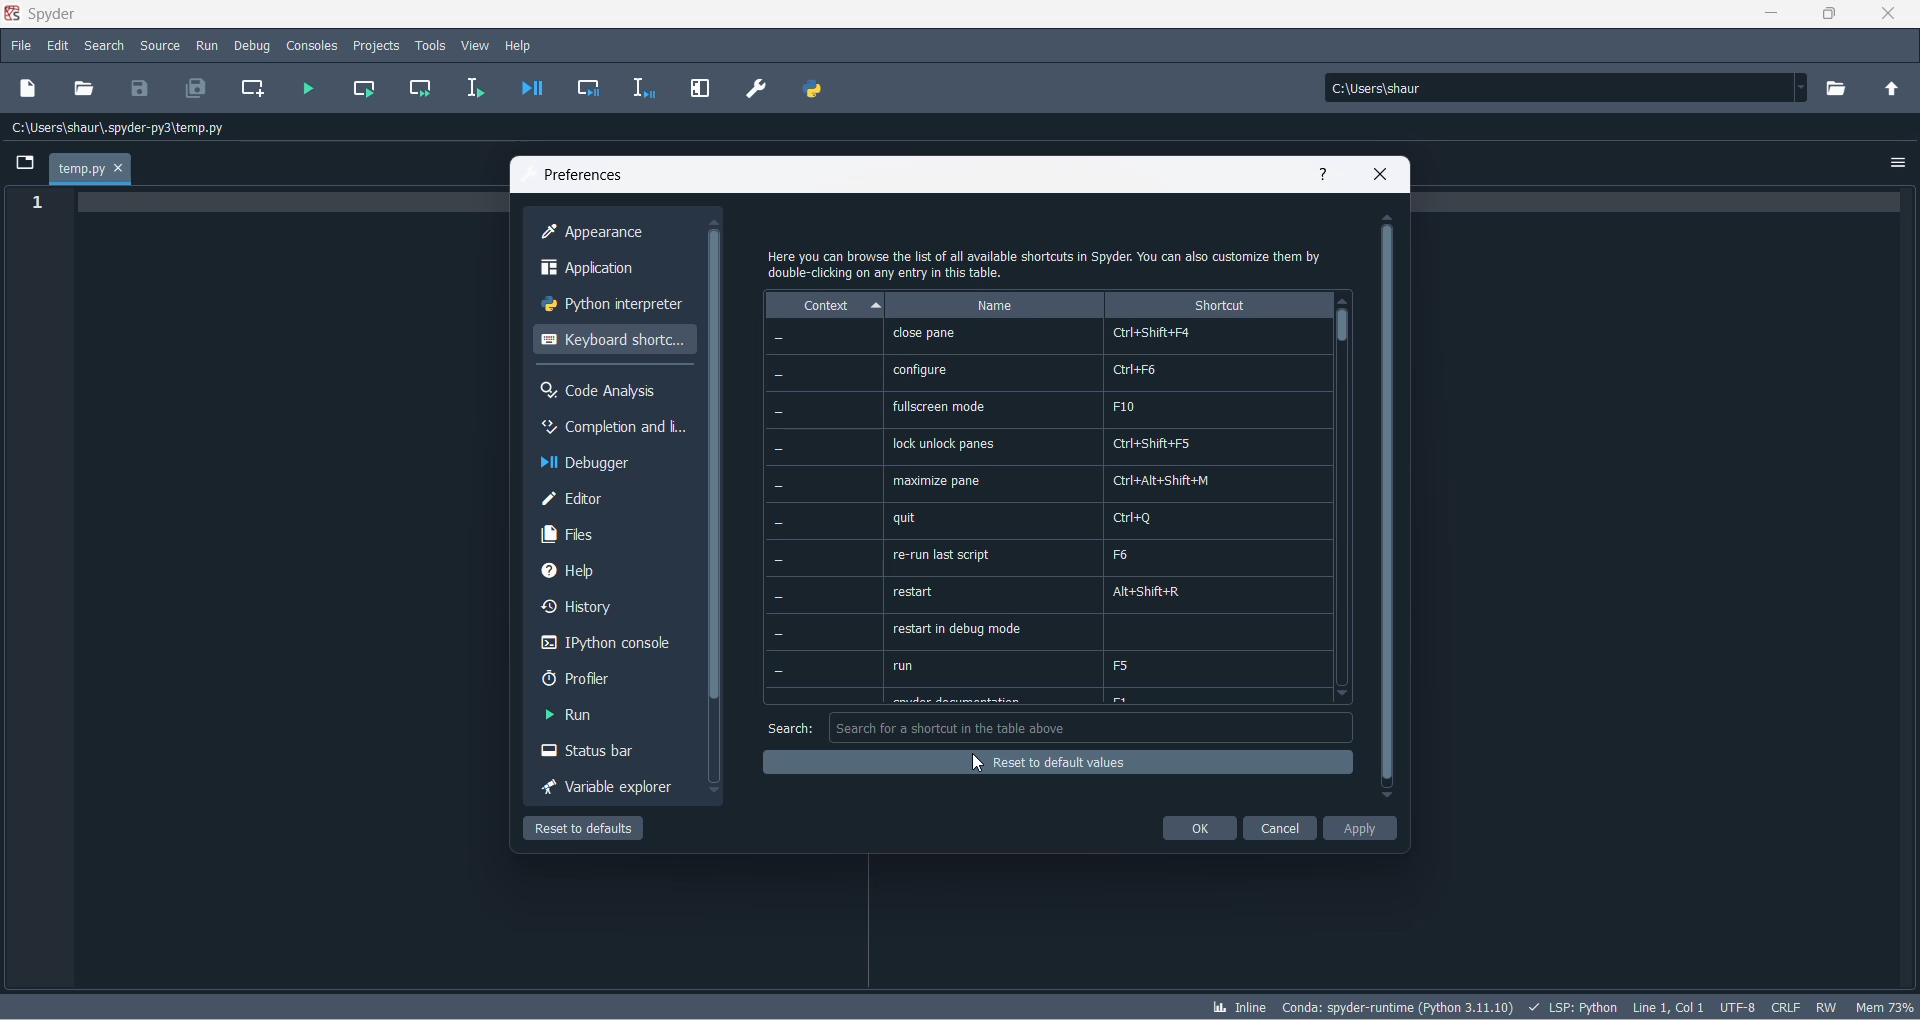 The width and height of the screenshot is (1920, 1020). What do you see at coordinates (1388, 217) in the screenshot?
I see `move up` at bounding box center [1388, 217].